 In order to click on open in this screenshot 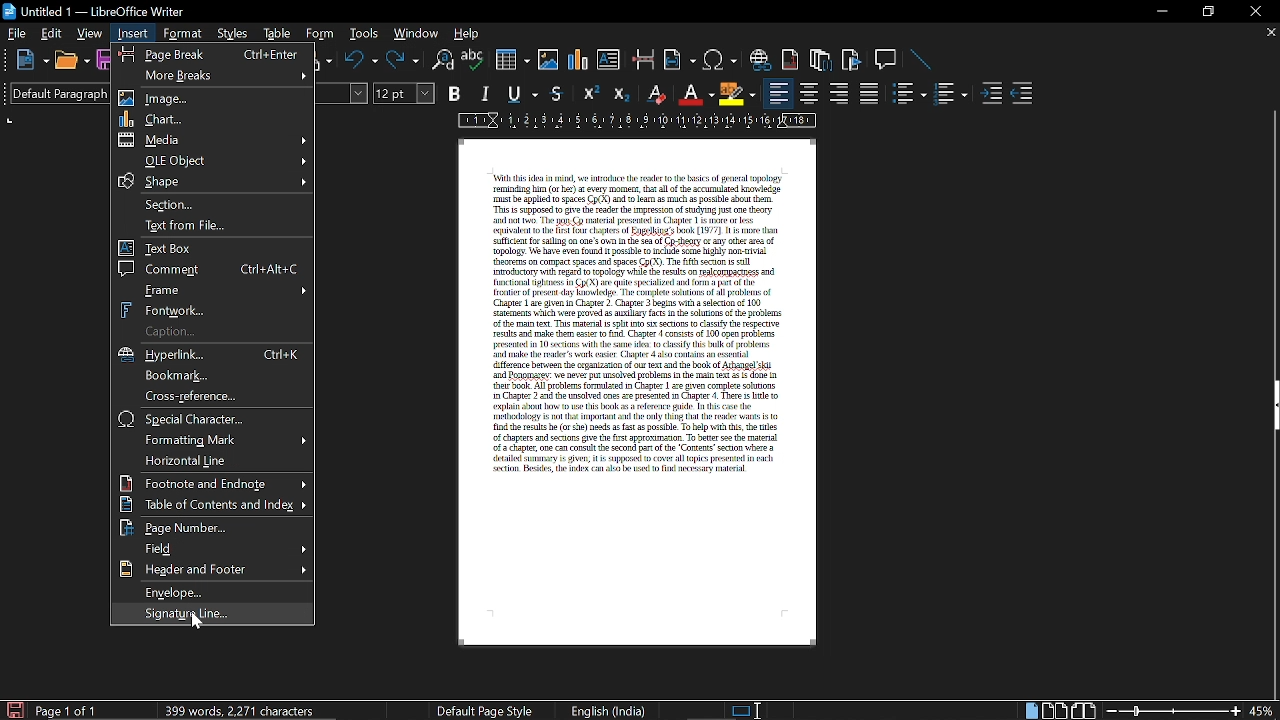, I will do `click(72, 60)`.